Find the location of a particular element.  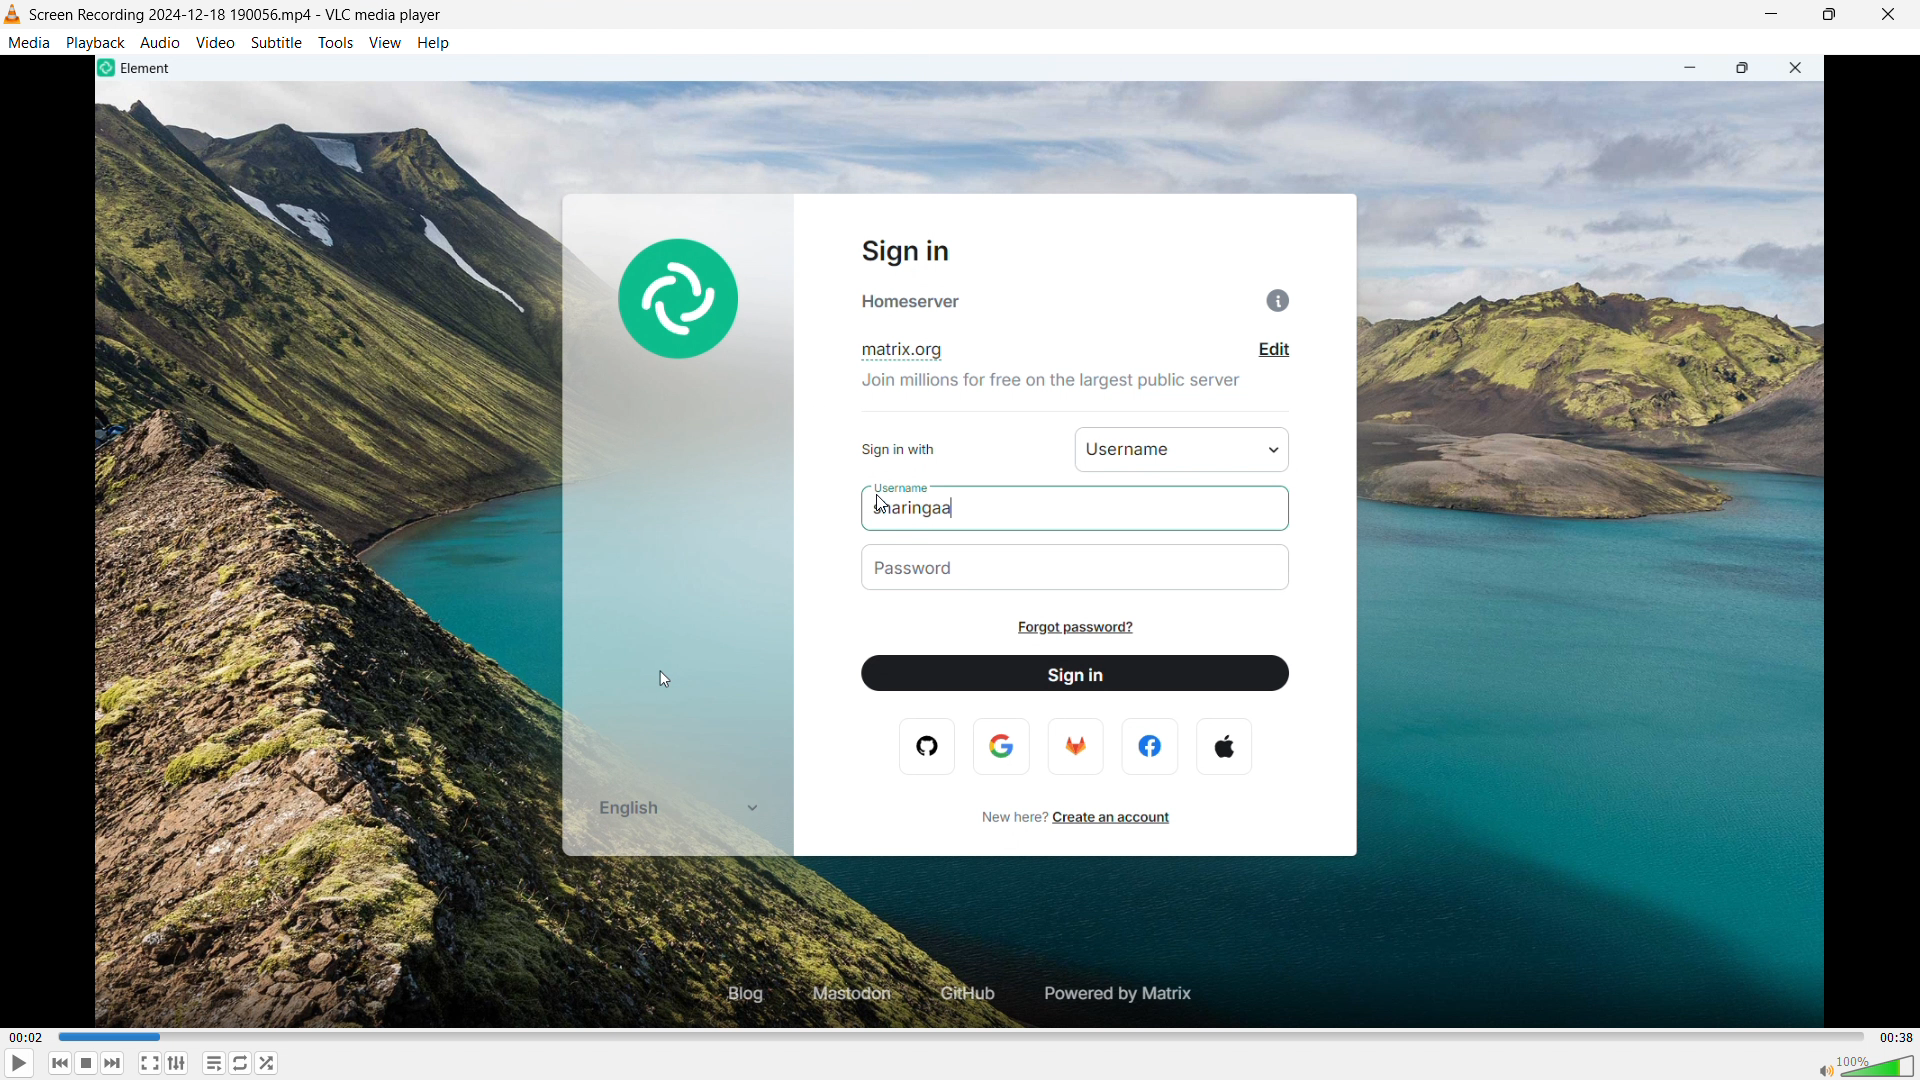

playback is located at coordinates (96, 43).